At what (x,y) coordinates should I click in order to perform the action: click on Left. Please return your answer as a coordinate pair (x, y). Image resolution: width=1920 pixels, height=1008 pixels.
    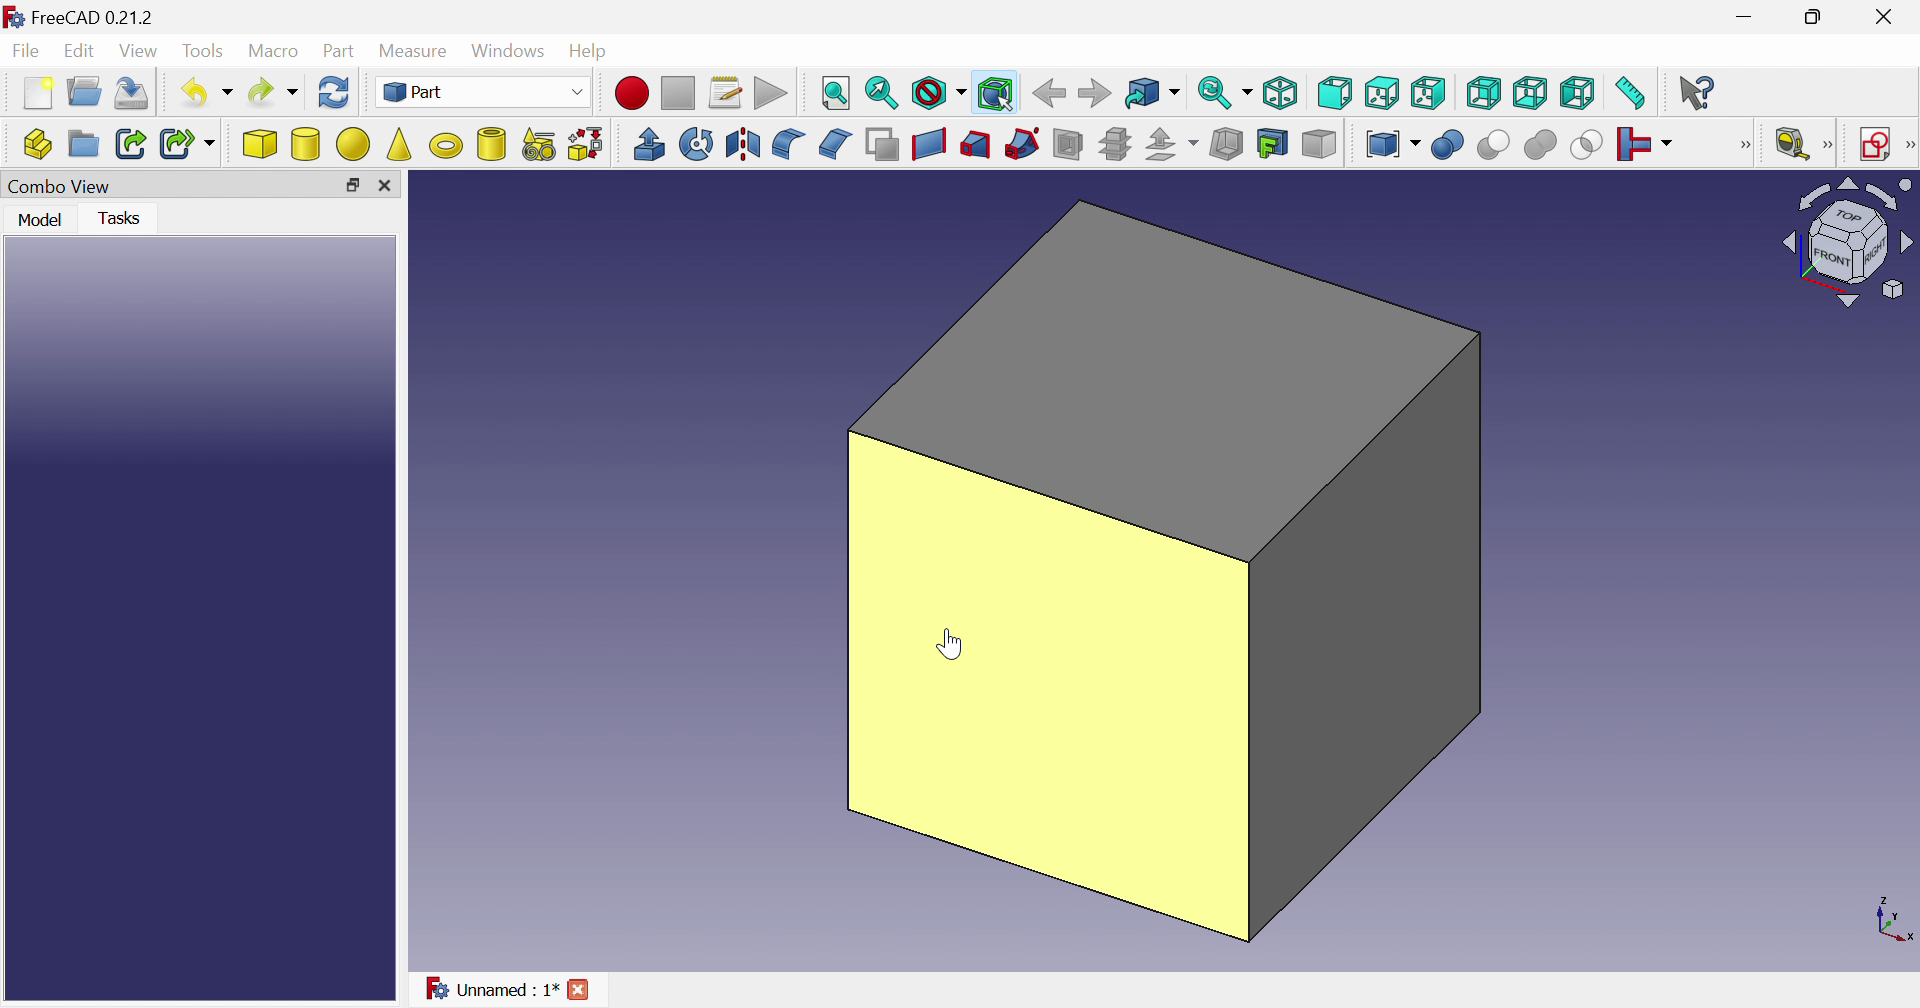
    Looking at the image, I should click on (1579, 94).